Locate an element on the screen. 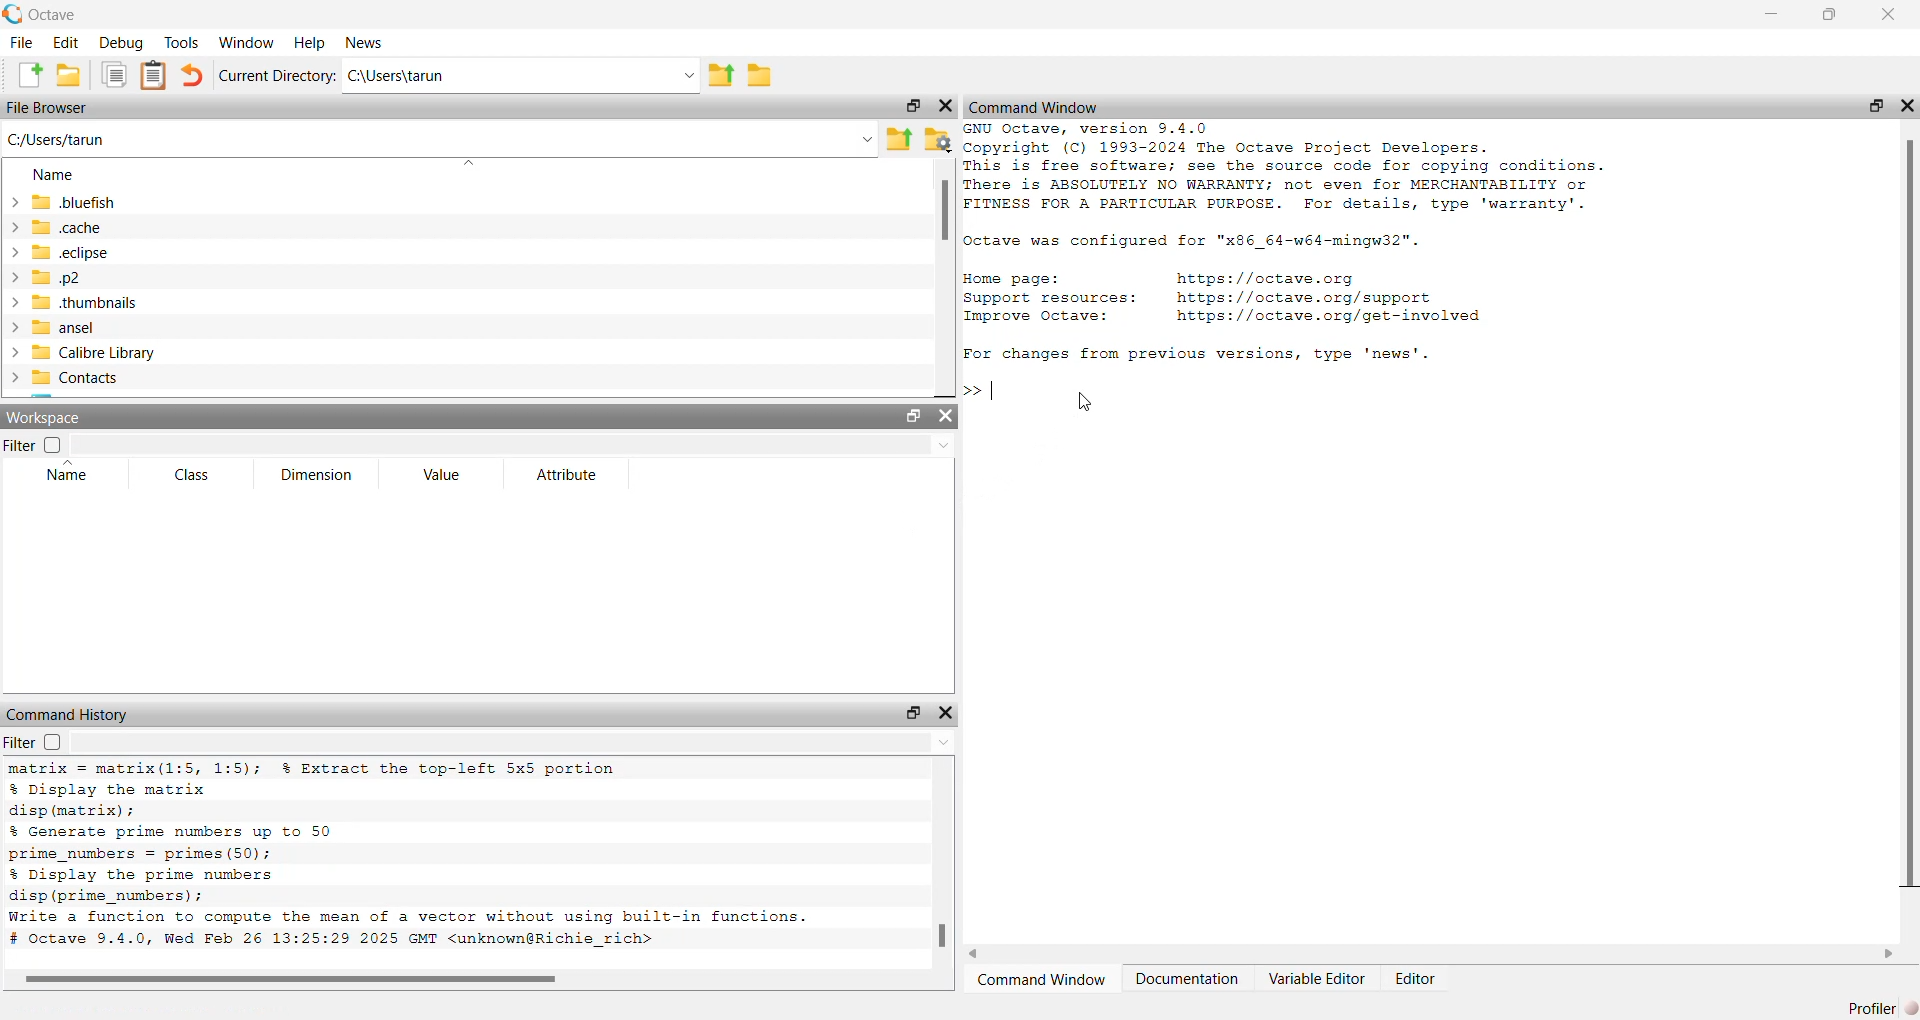 The image size is (1920, 1020). share folder is located at coordinates (900, 140).